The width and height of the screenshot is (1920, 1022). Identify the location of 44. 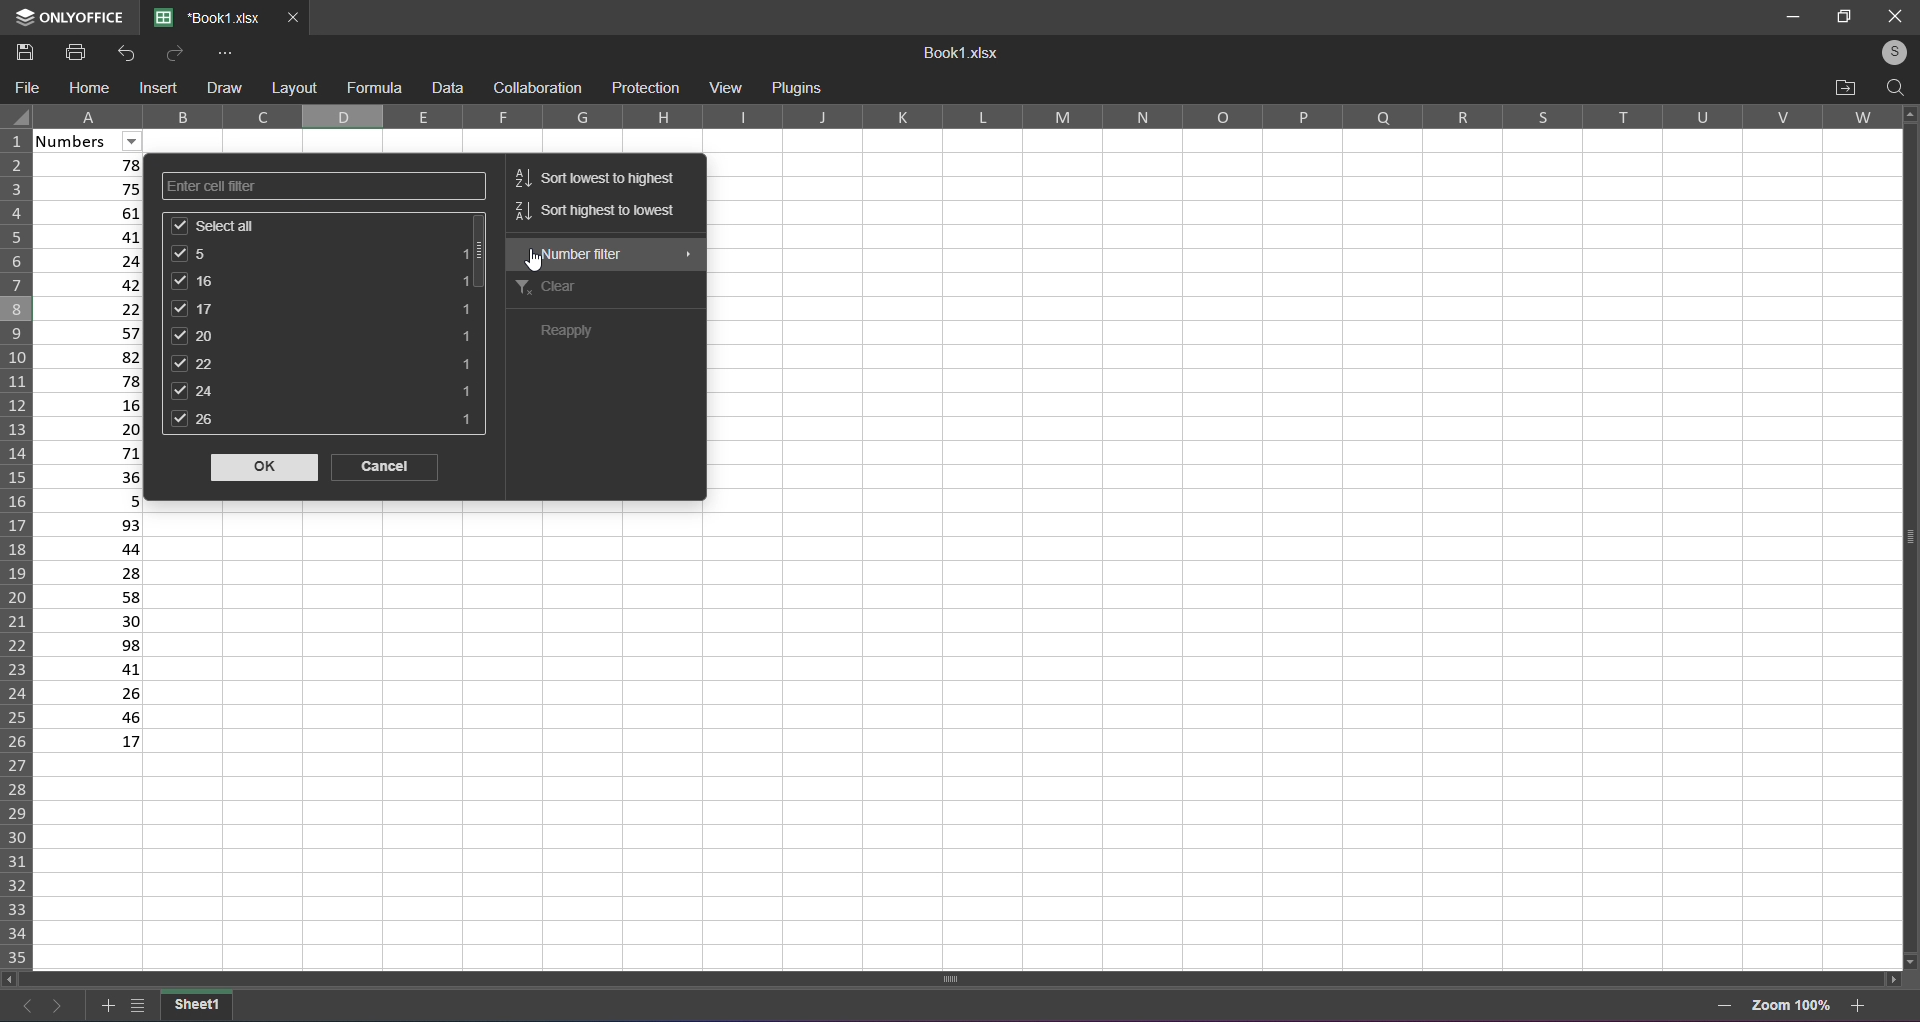
(90, 548).